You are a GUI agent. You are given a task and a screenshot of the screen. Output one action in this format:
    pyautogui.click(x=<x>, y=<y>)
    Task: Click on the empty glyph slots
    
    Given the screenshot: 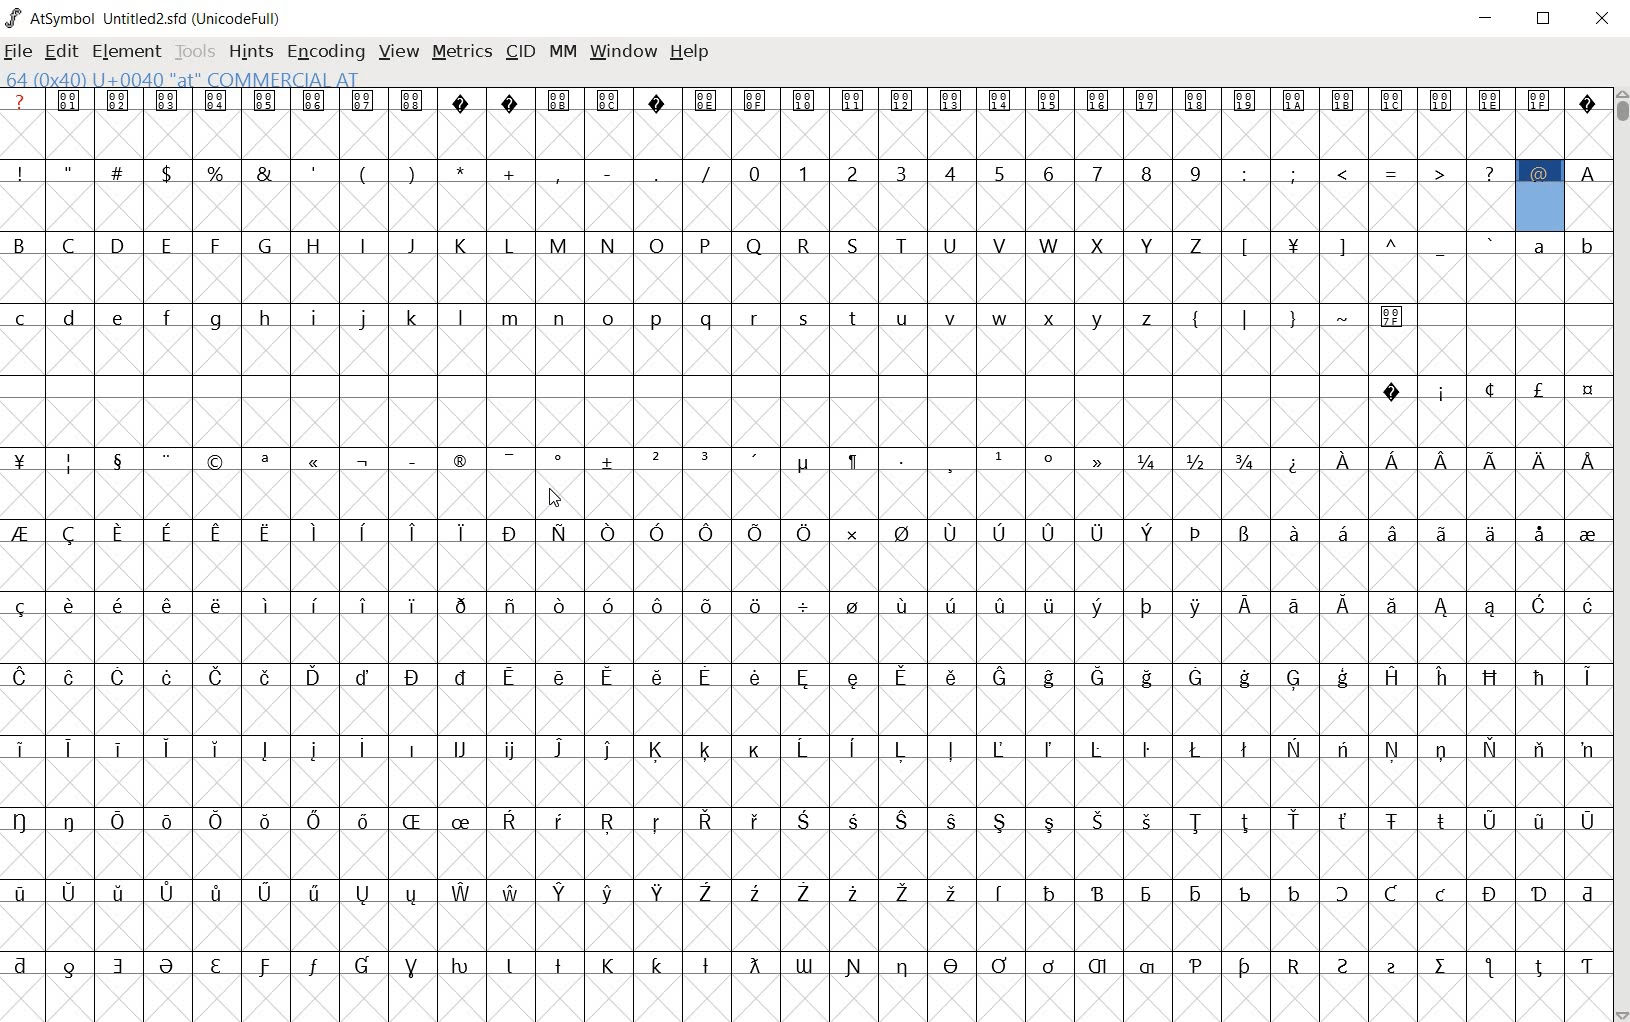 What is the action you would take?
    pyautogui.click(x=805, y=424)
    